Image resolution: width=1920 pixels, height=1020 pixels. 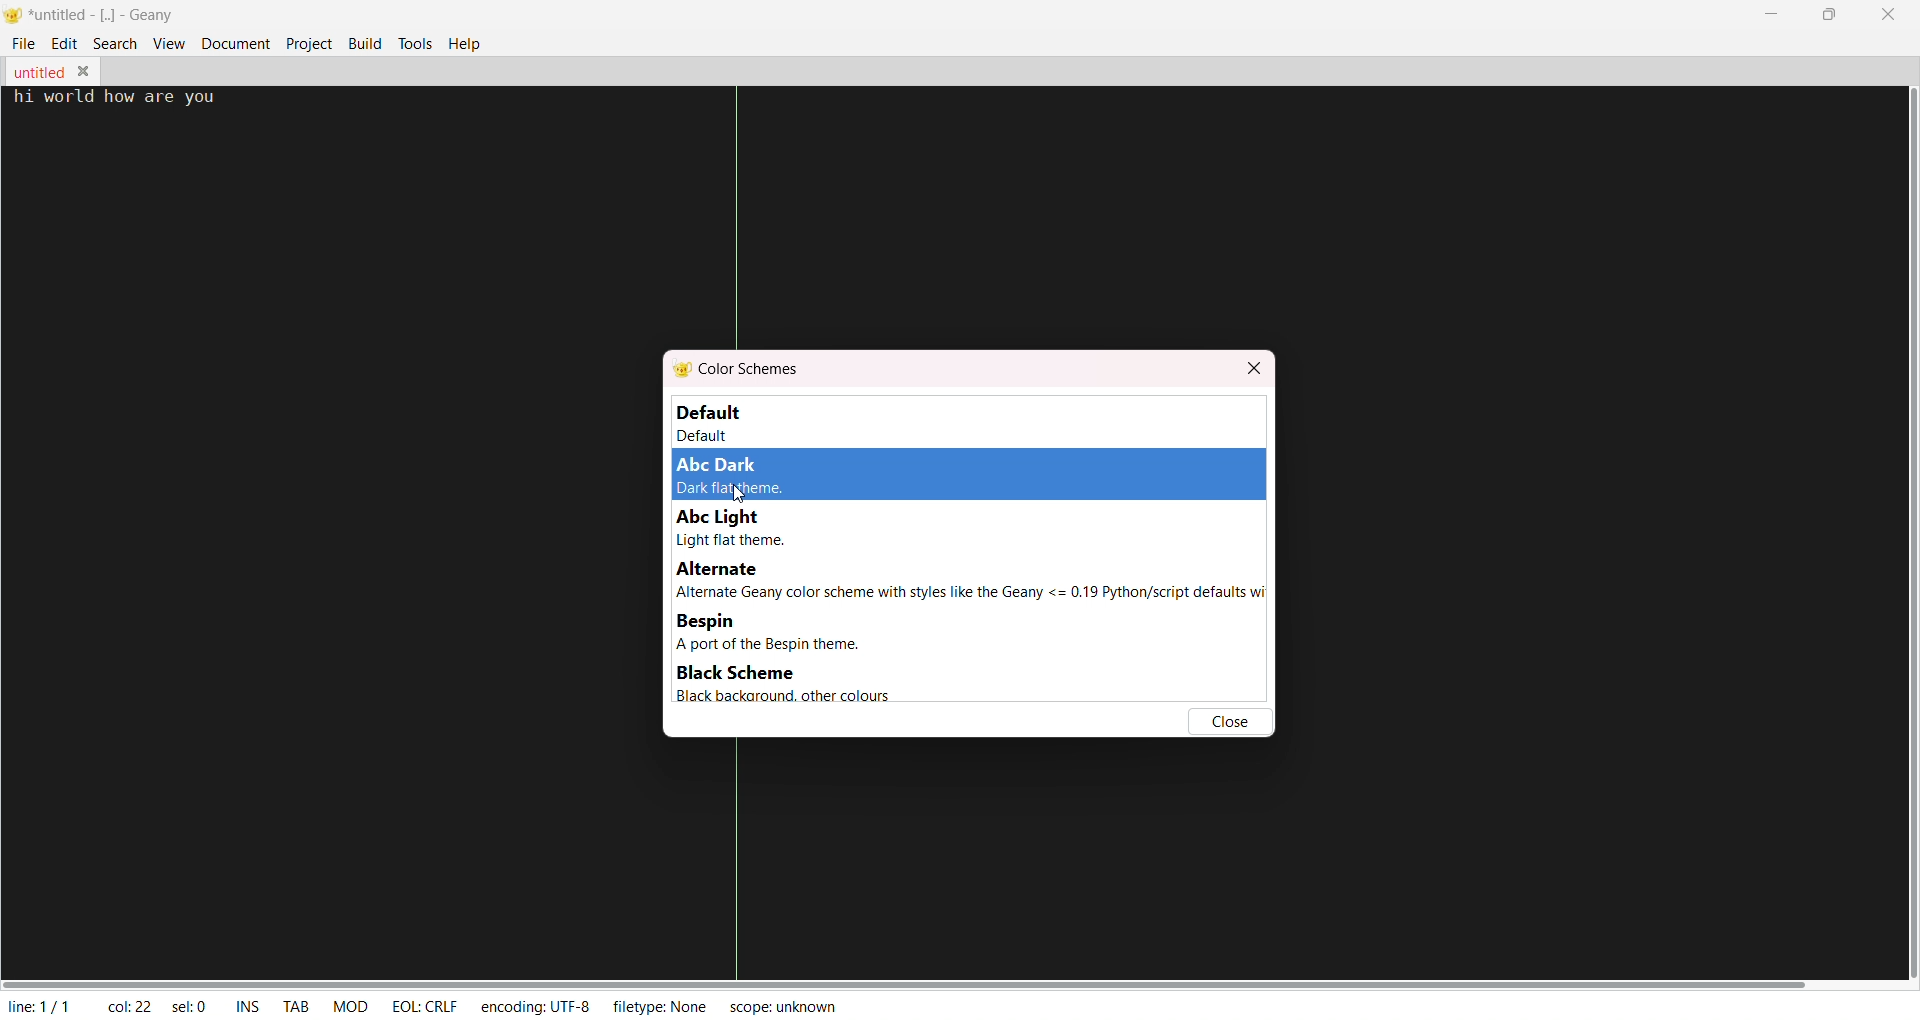 What do you see at coordinates (662, 1004) in the screenshot?
I see `filetype:None` at bounding box center [662, 1004].